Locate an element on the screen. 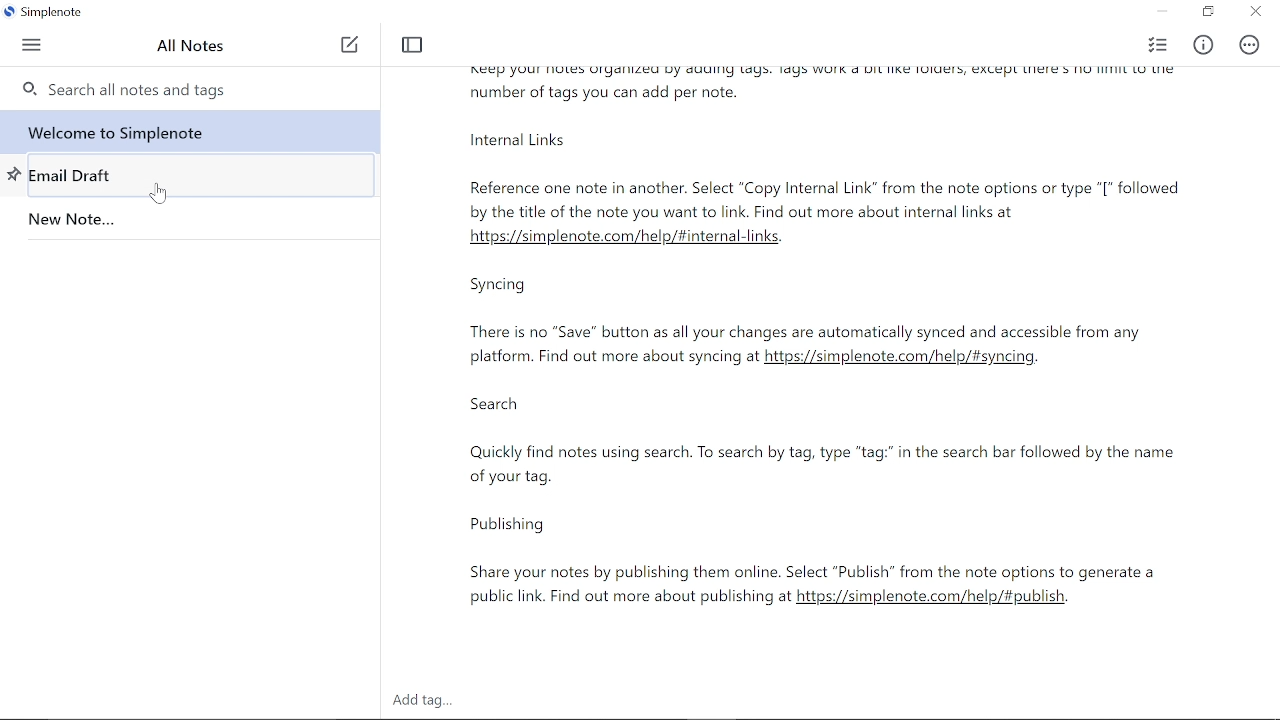  Note titled "Email Draft" is located at coordinates (63, 175).